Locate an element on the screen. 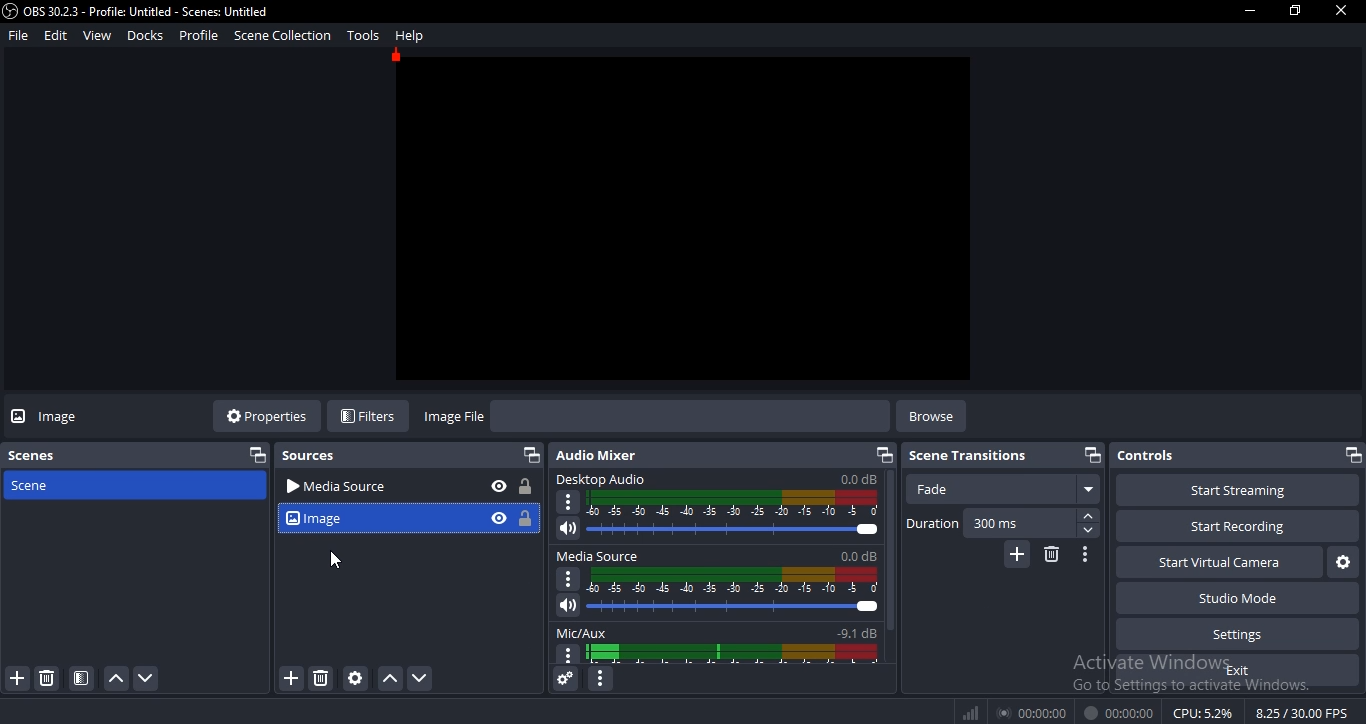  move up is located at coordinates (112, 680).